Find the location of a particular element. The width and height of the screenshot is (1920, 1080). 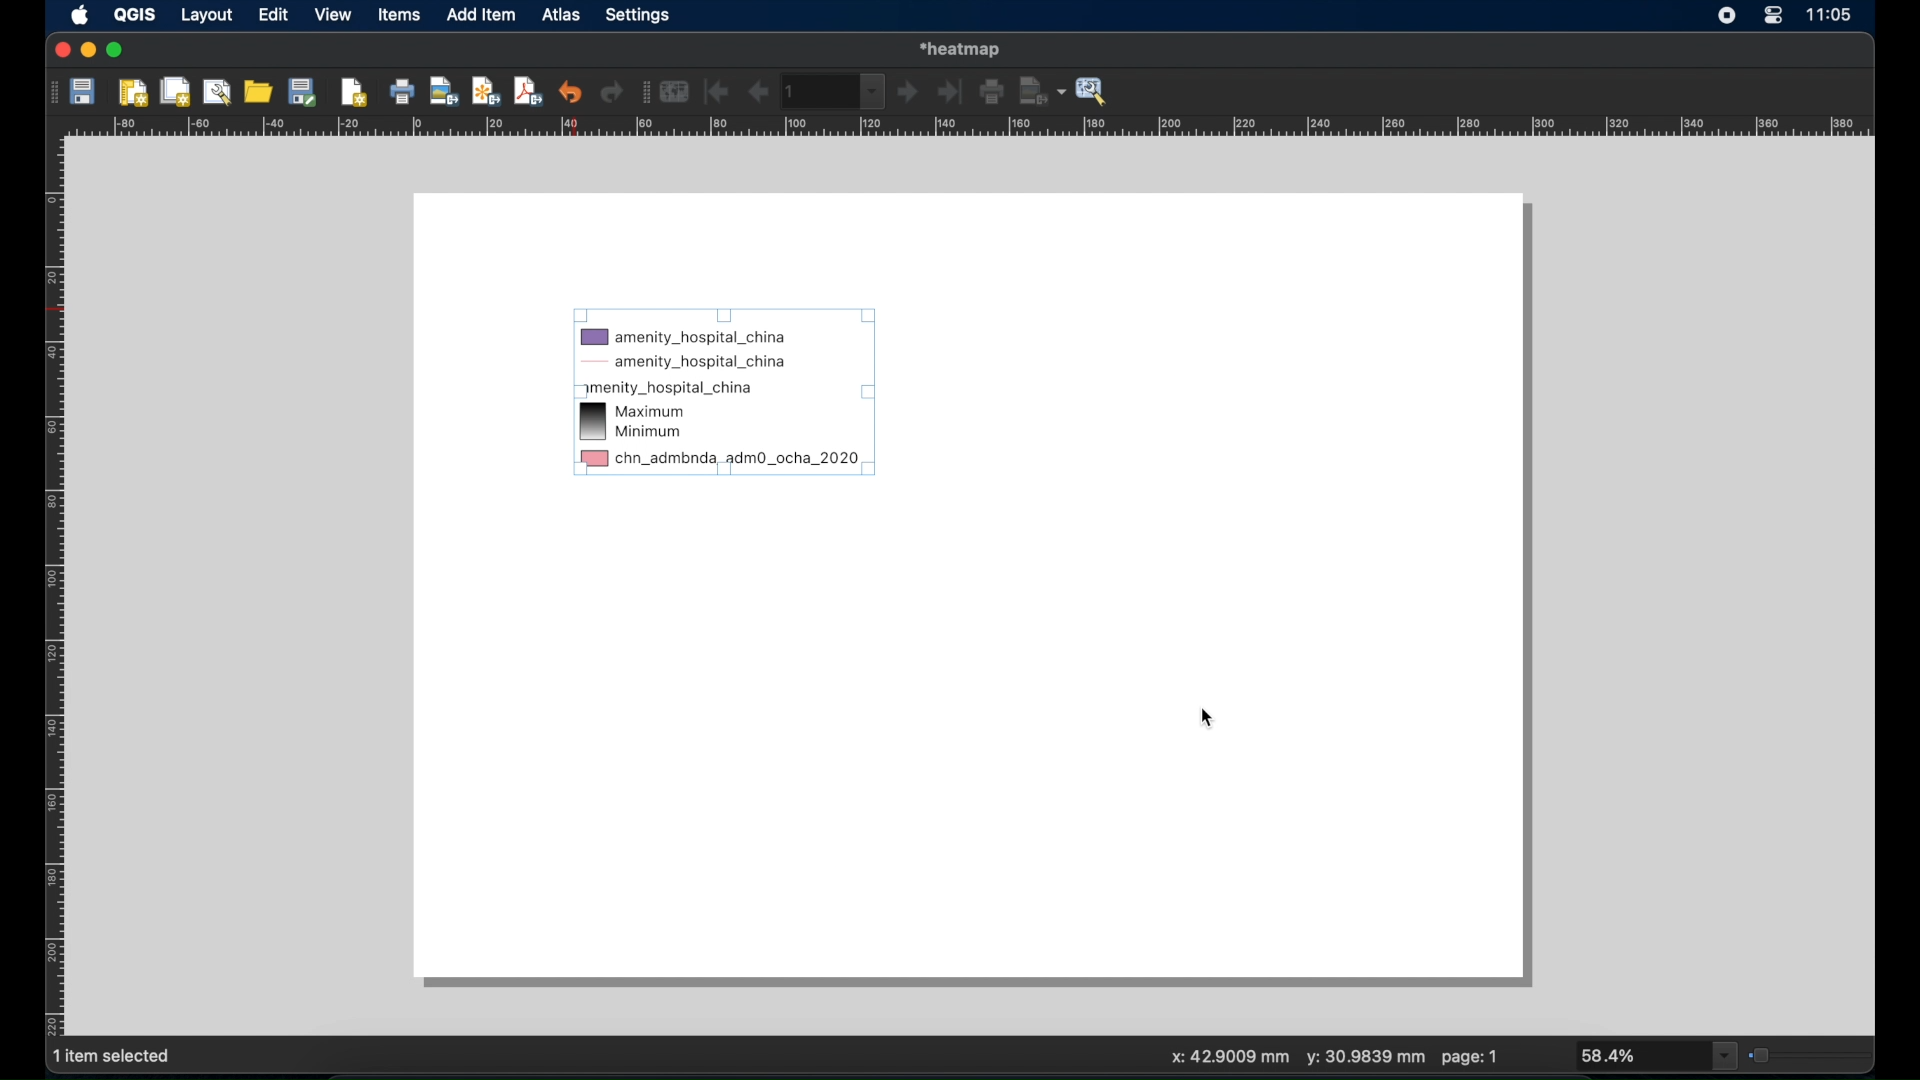

blank layout is located at coordinates (481, 396).